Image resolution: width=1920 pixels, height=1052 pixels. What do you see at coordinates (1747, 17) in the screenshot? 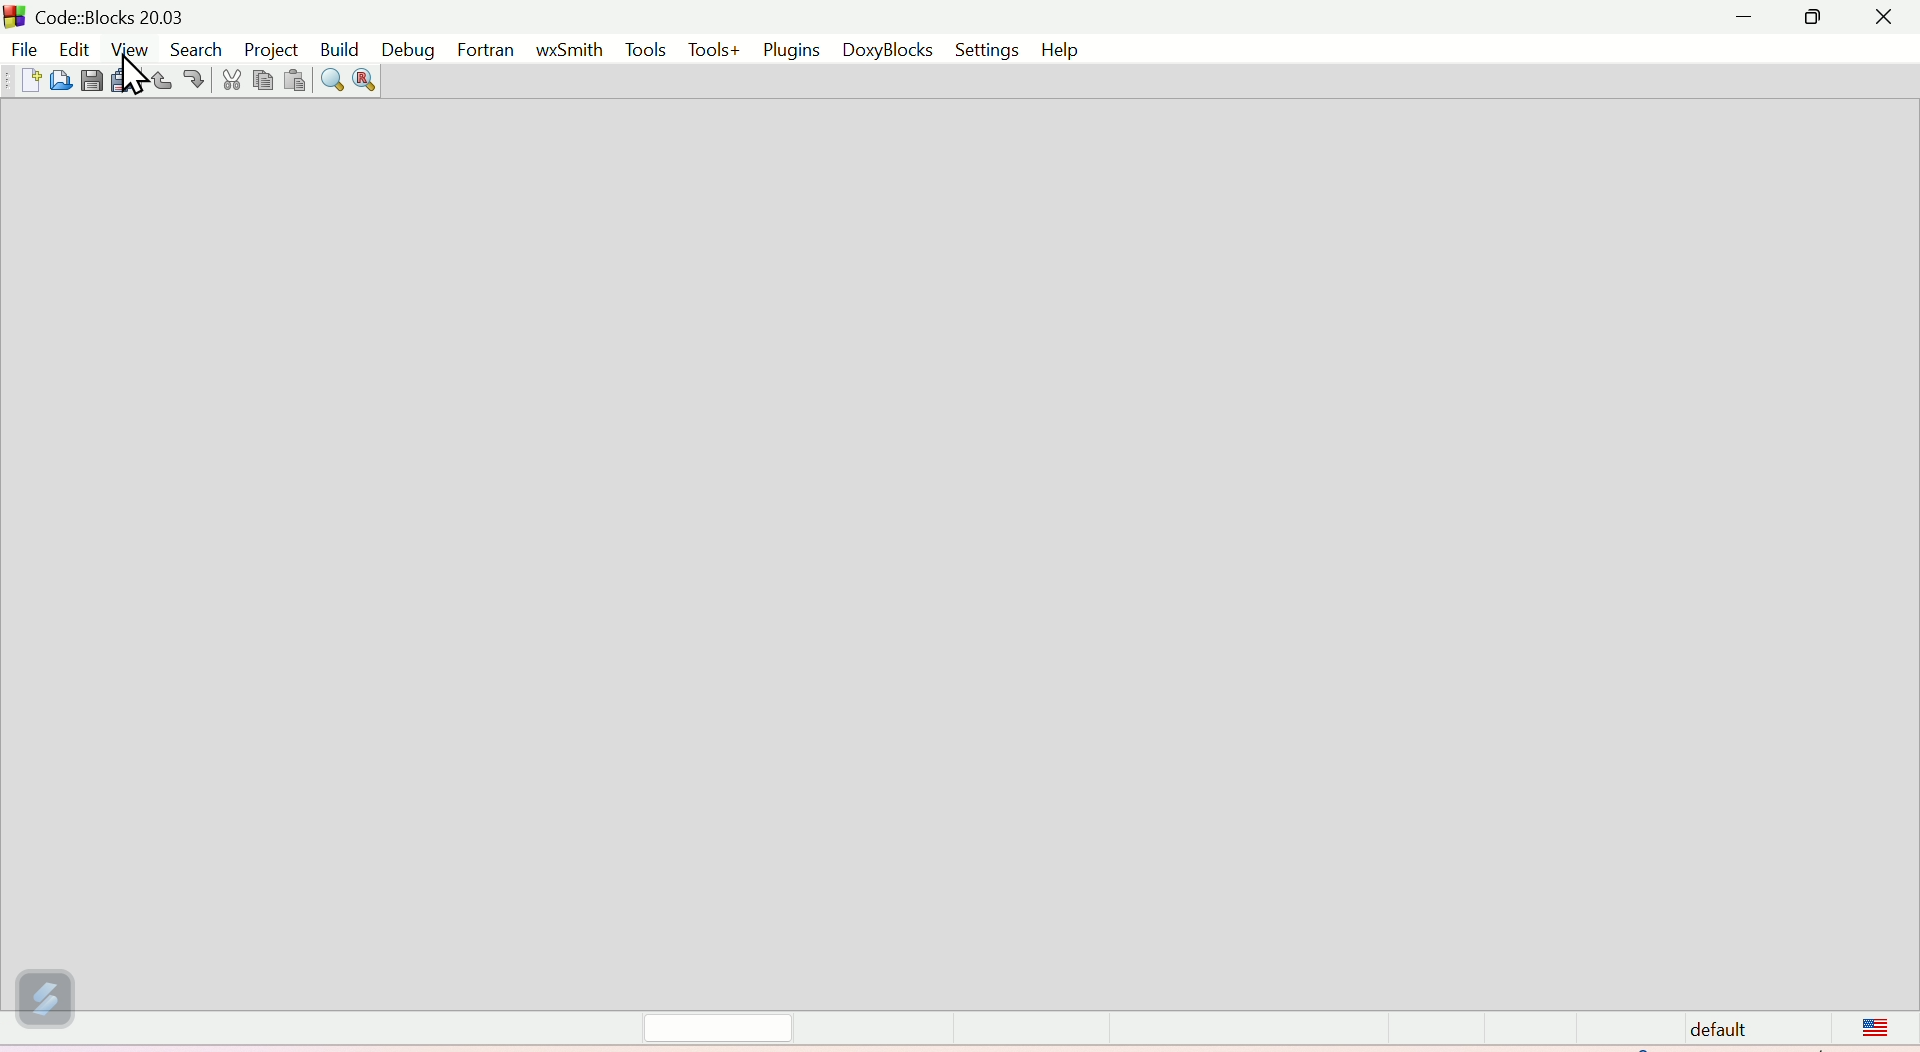
I see `minimise` at bounding box center [1747, 17].